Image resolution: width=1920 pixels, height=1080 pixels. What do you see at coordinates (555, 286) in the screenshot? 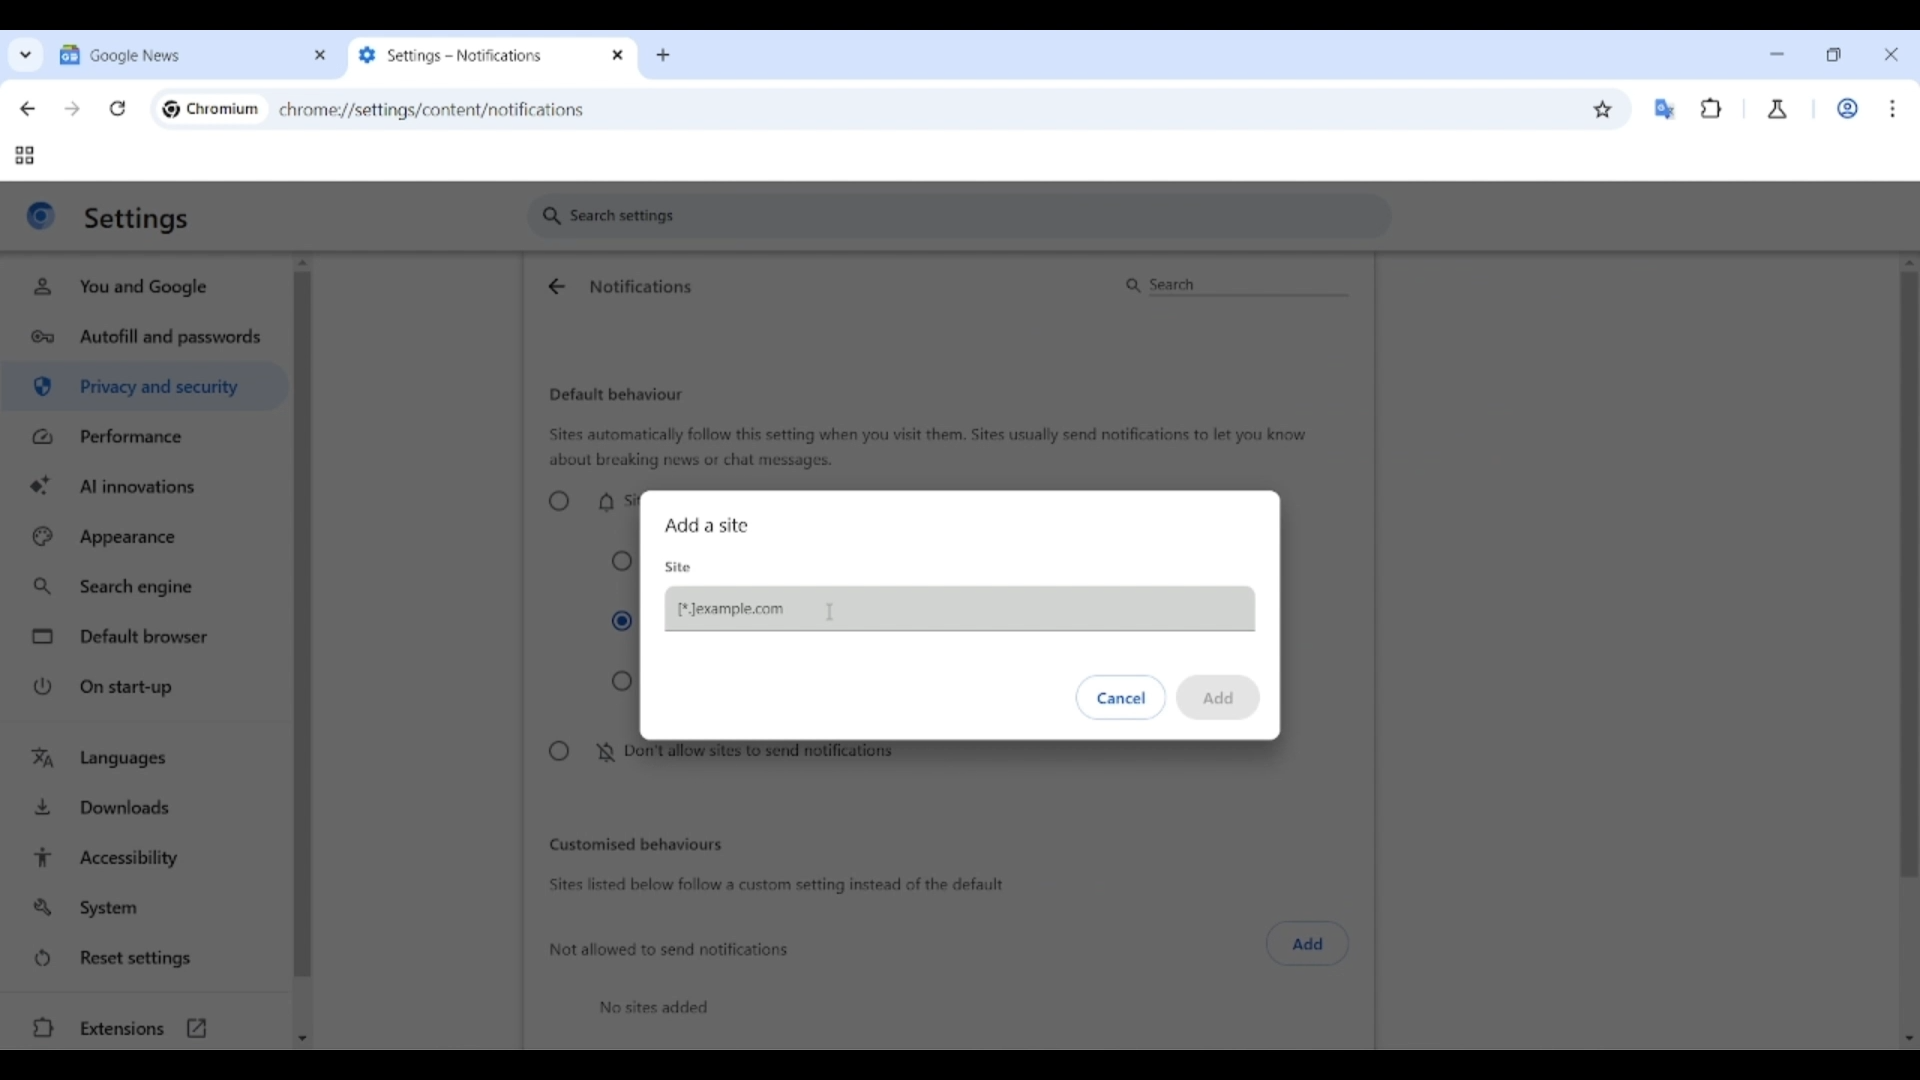
I see `Go back to site settings` at bounding box center [555, 286].